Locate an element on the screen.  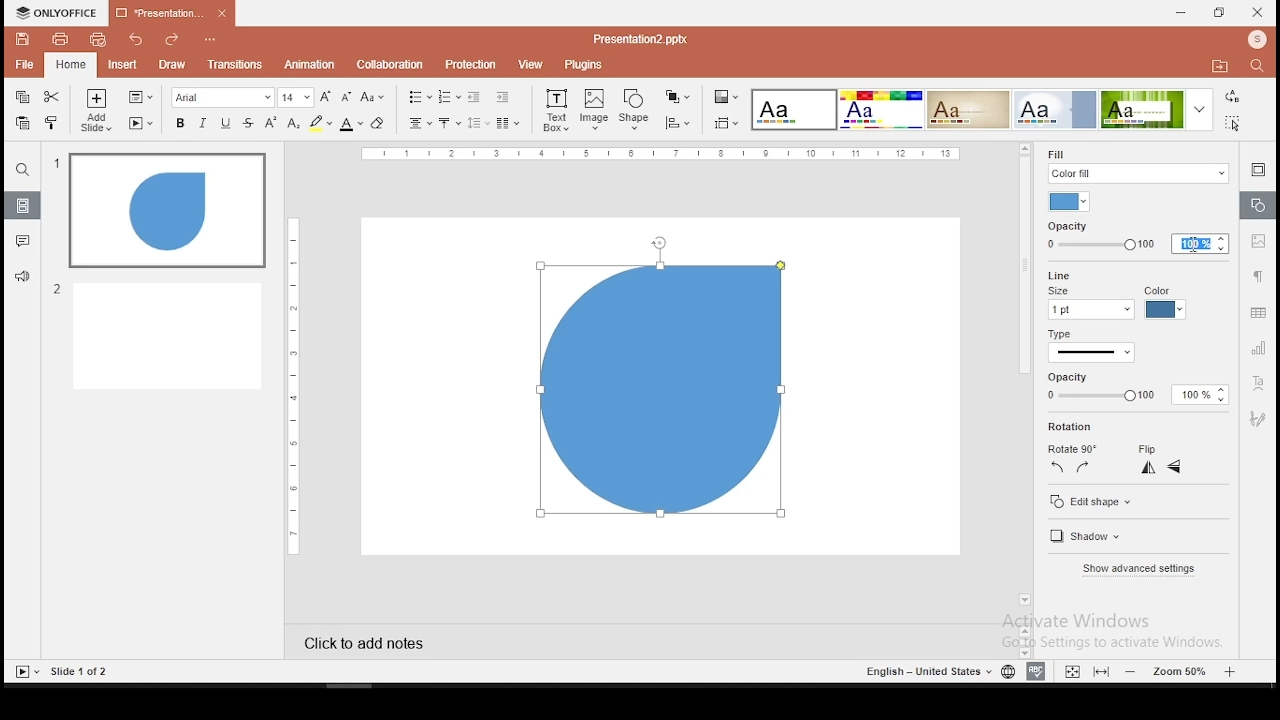
line color is located at coordinates (1164, 303).